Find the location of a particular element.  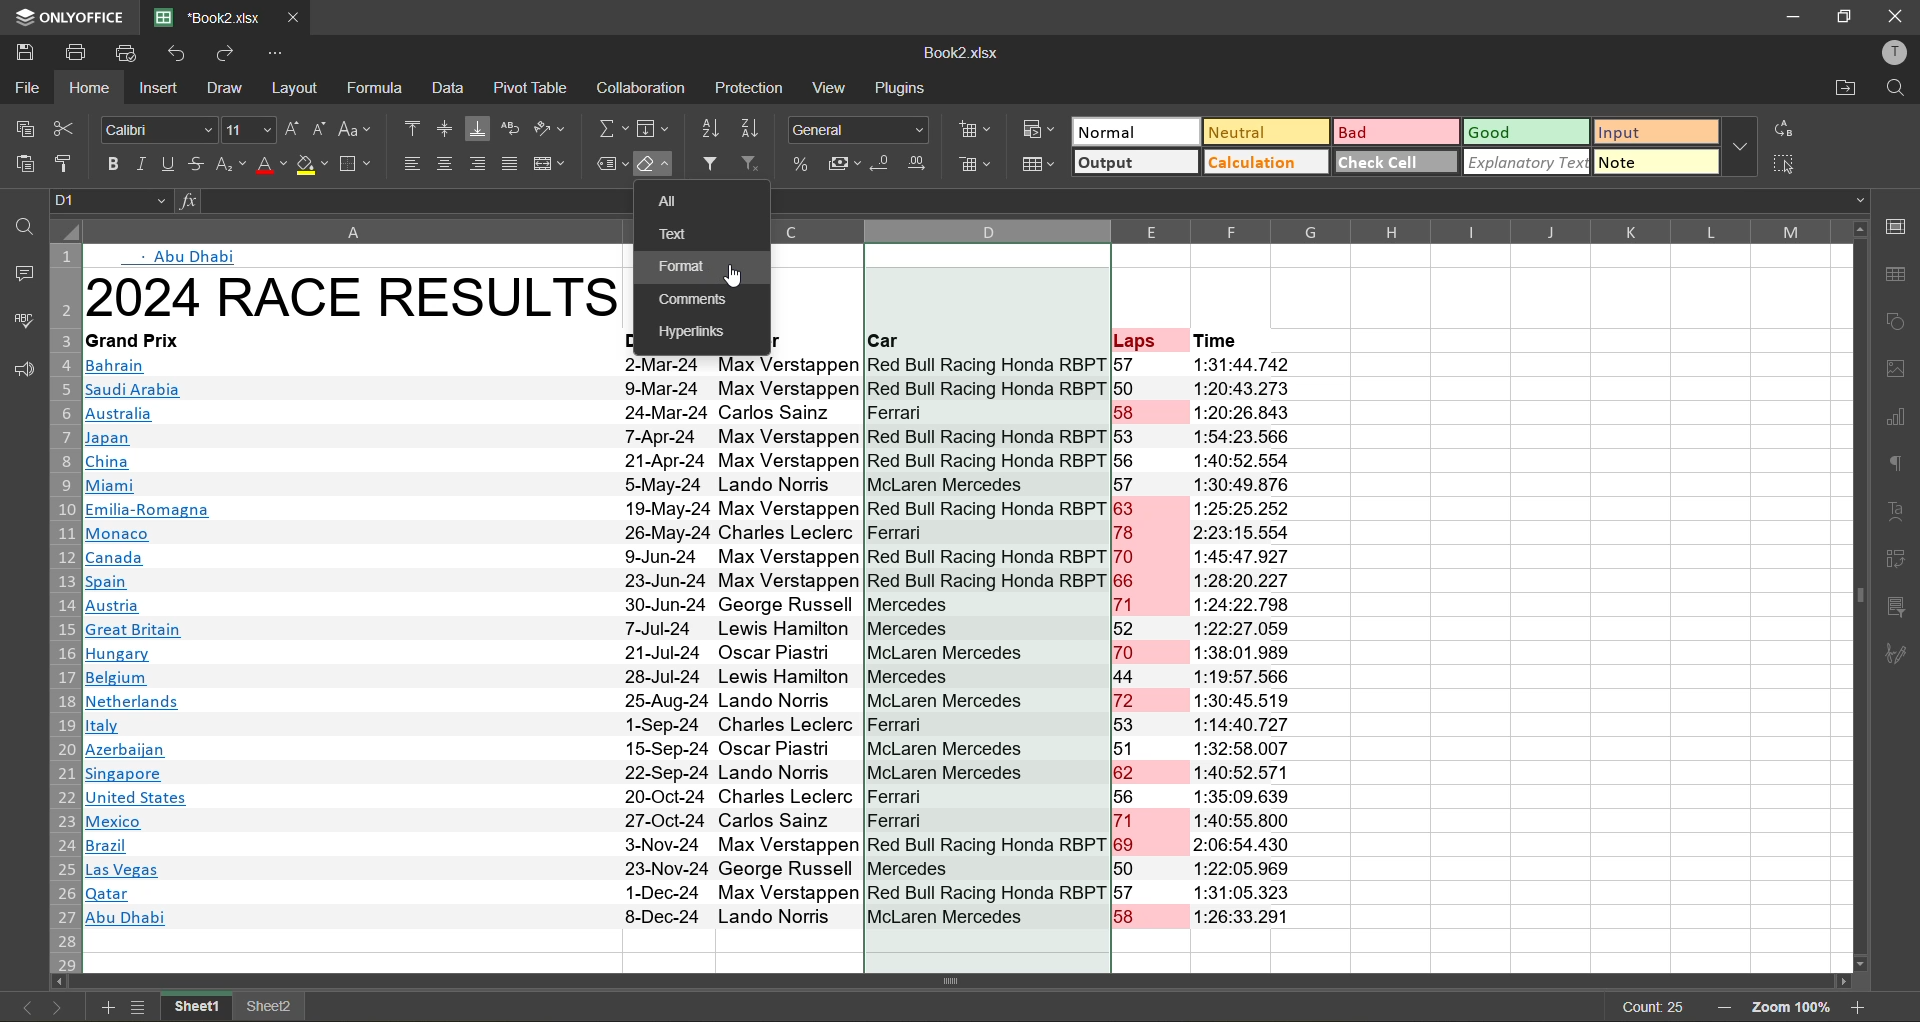

wrap text is located at coordinates (510, 130).